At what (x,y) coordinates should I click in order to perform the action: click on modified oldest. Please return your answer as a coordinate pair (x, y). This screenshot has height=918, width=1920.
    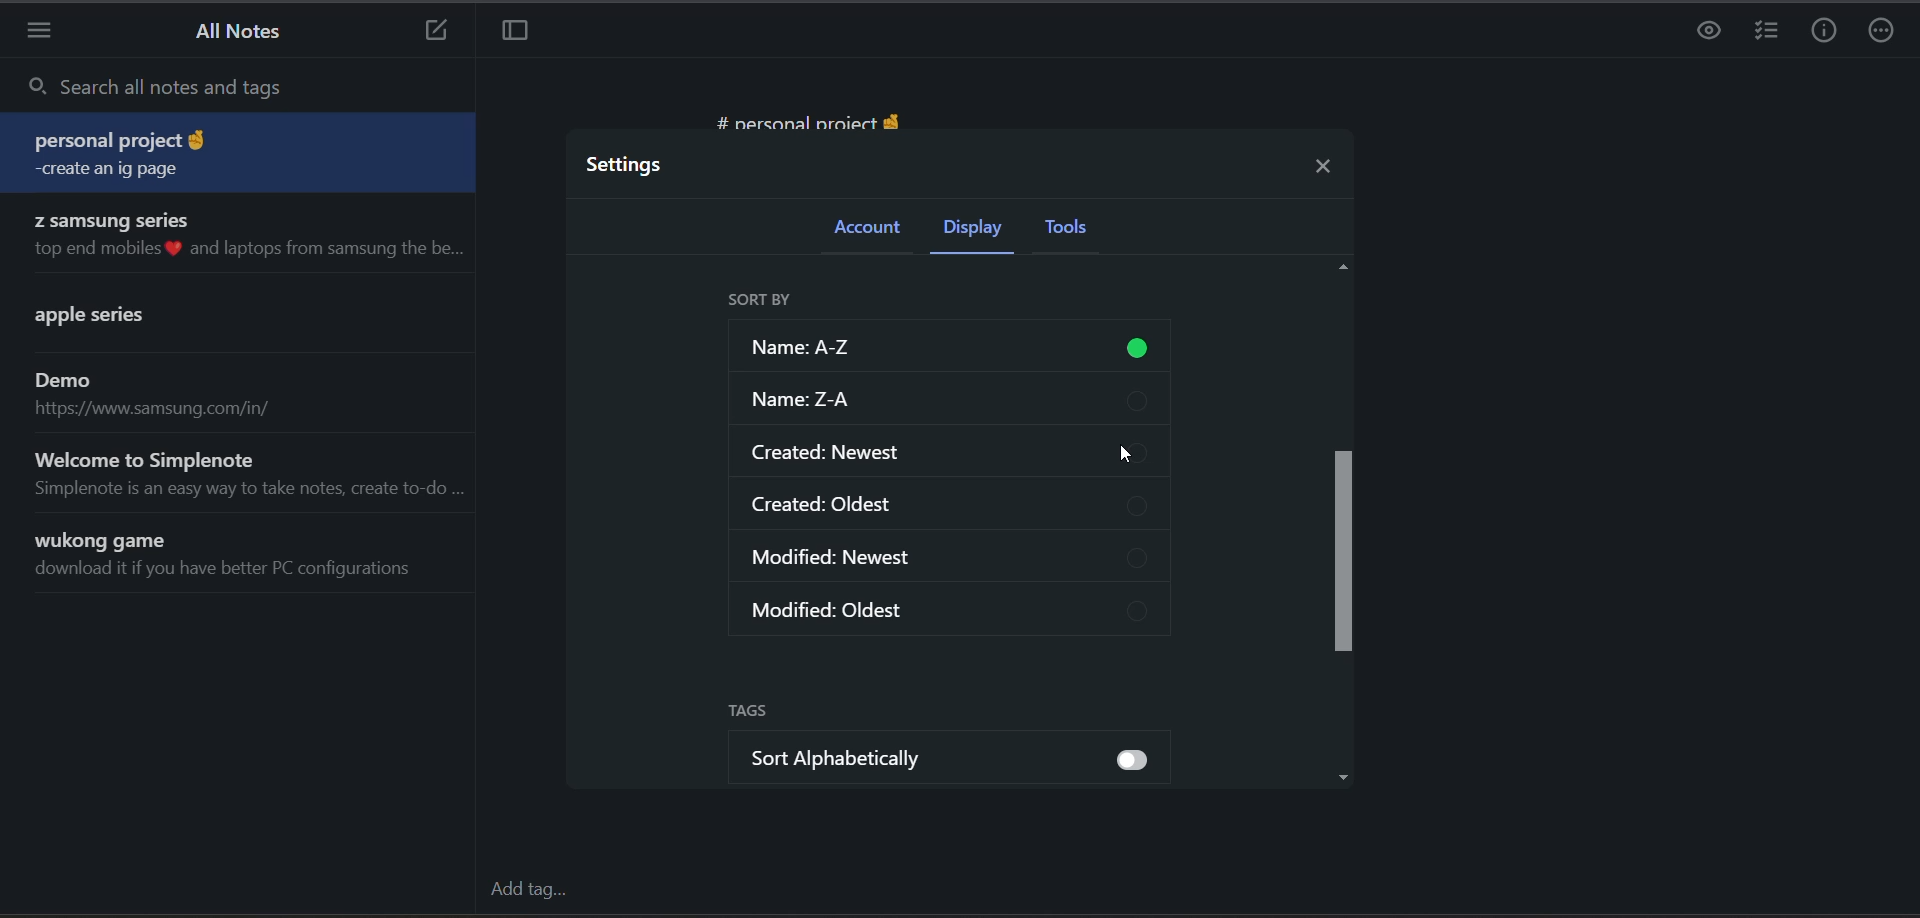
    Looking at the image, I should click on (954, 608).